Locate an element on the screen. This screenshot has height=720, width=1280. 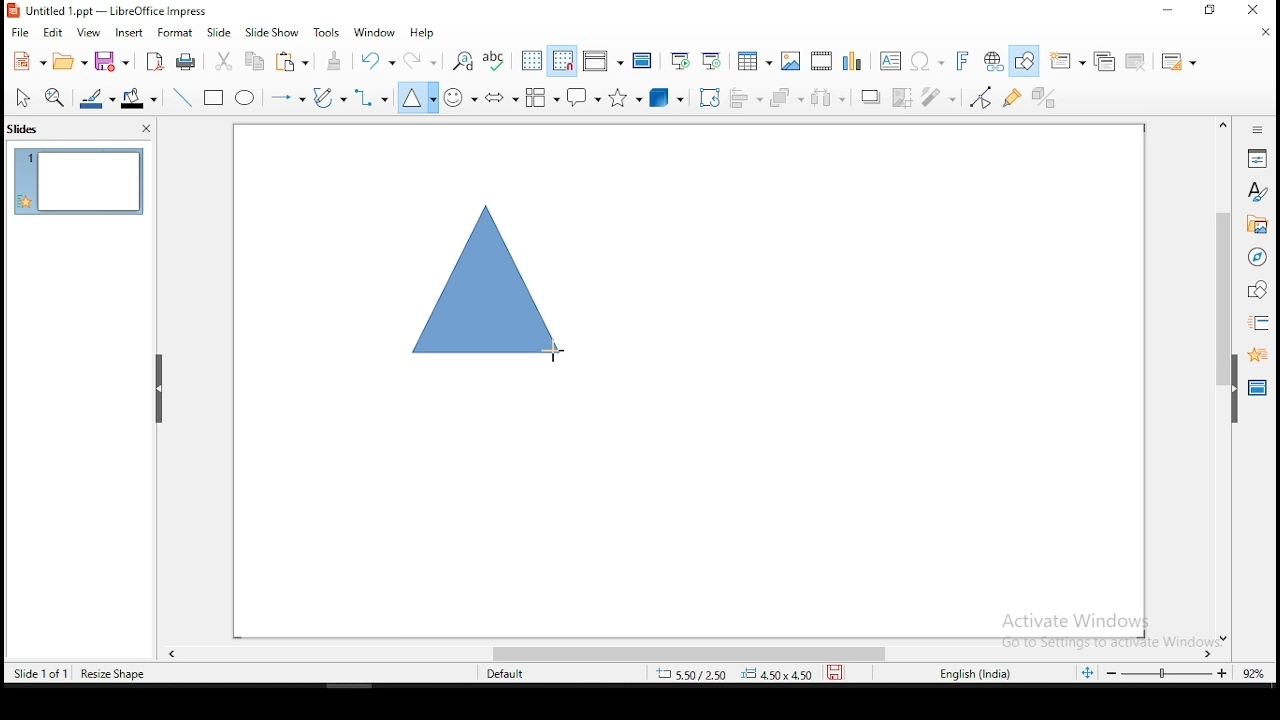
file is located at coordinates (20, 34).